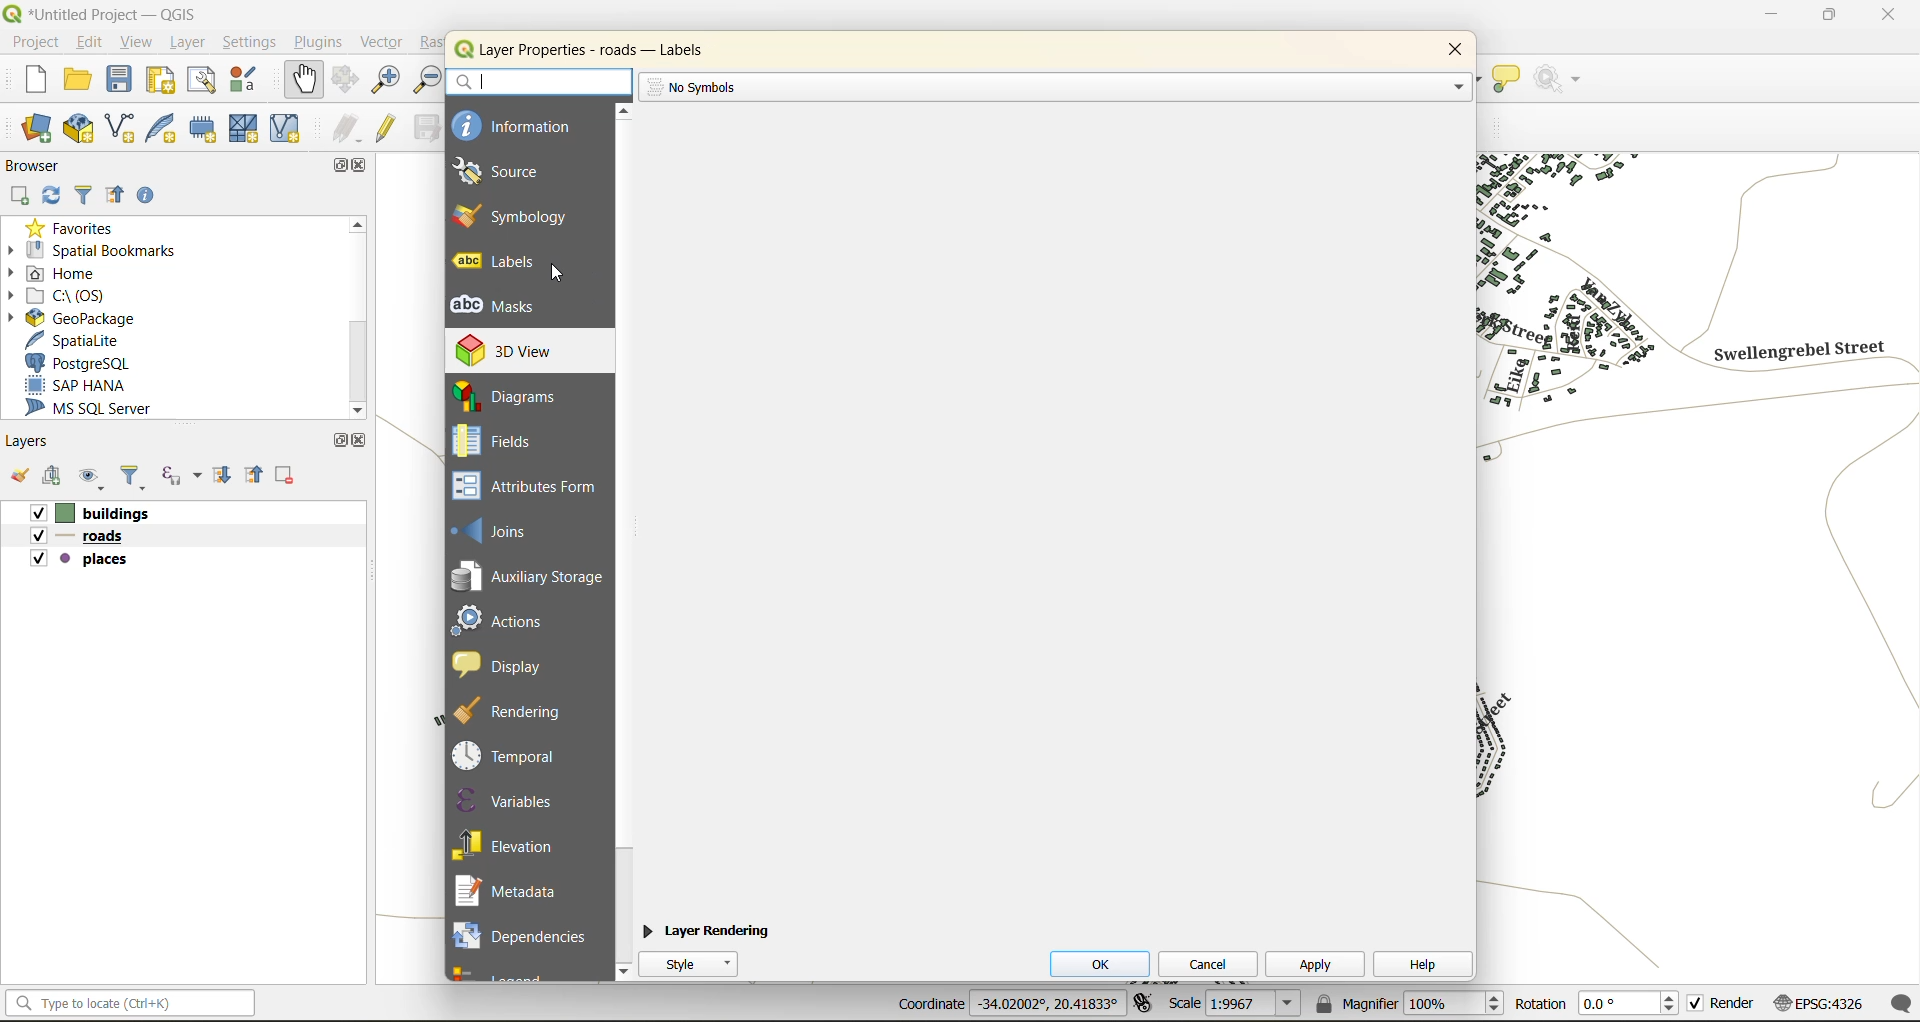 Image resolution: width=1920 pixels, height=1022 pixels. I want to click on zoom in, so click(389, 82).